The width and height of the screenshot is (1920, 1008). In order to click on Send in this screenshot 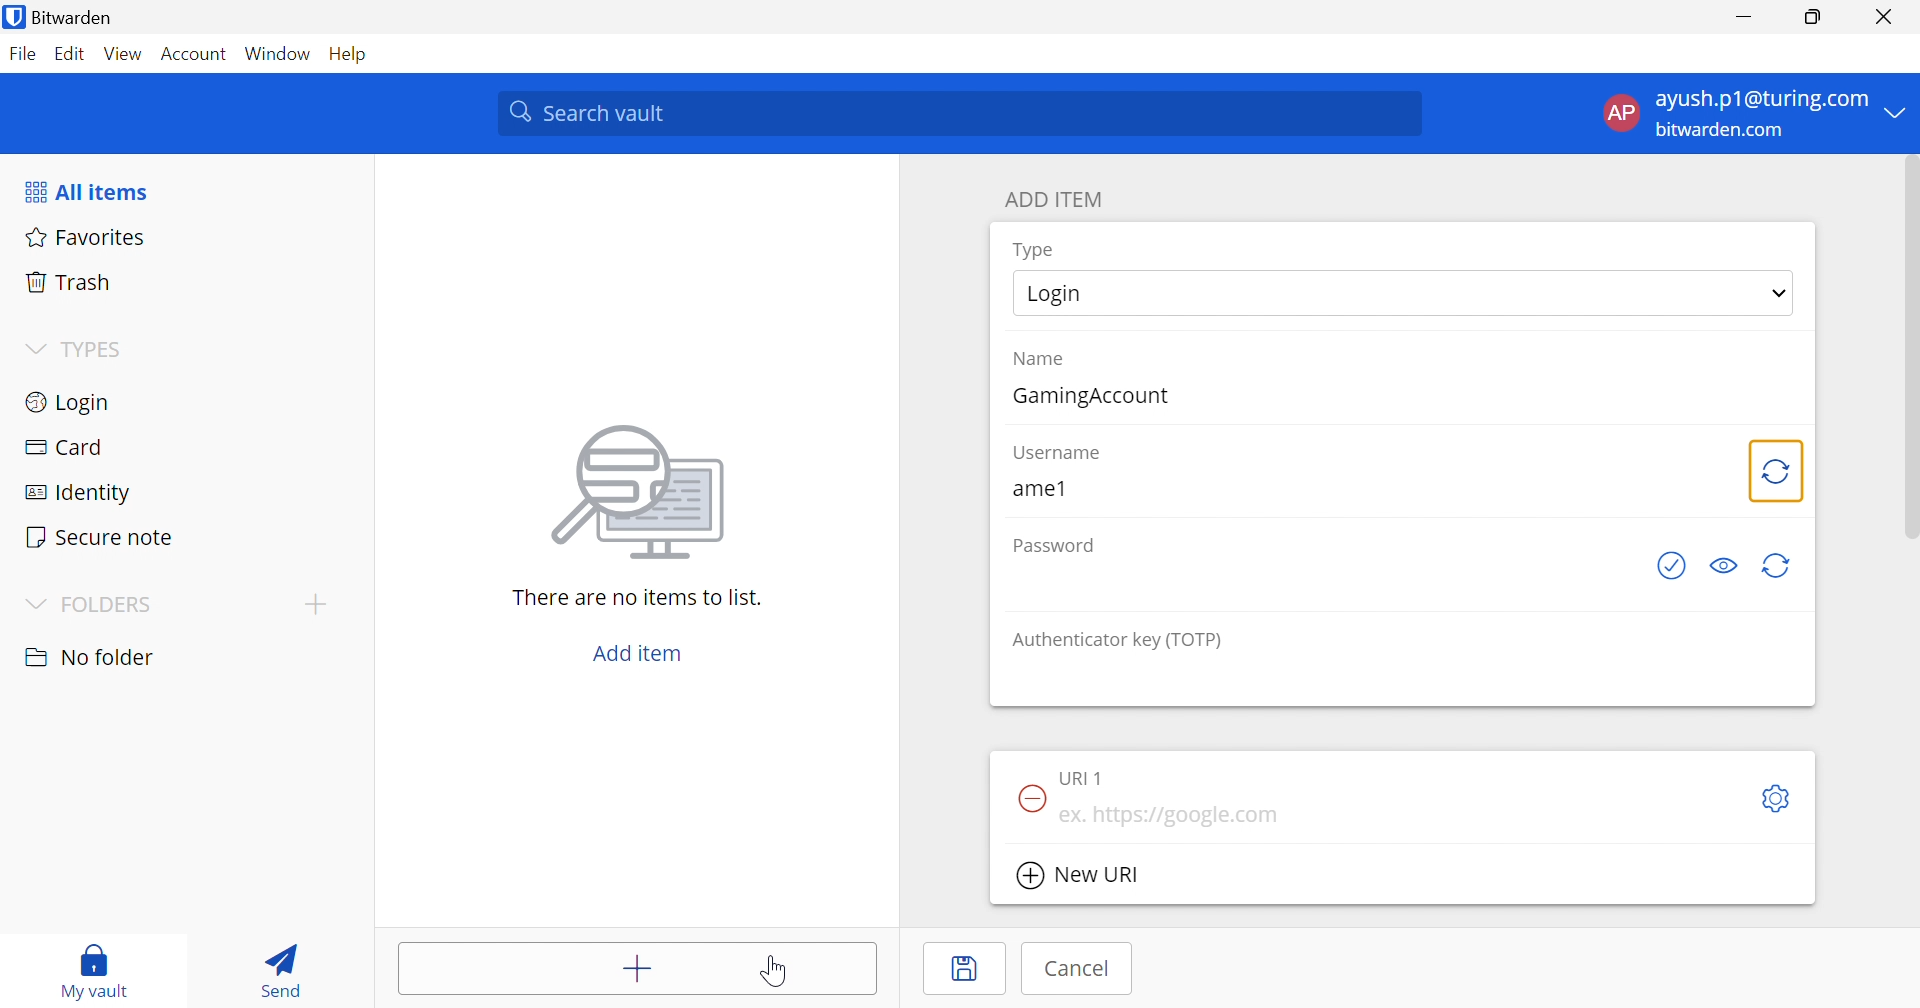, I will do `click(280, 968)`.